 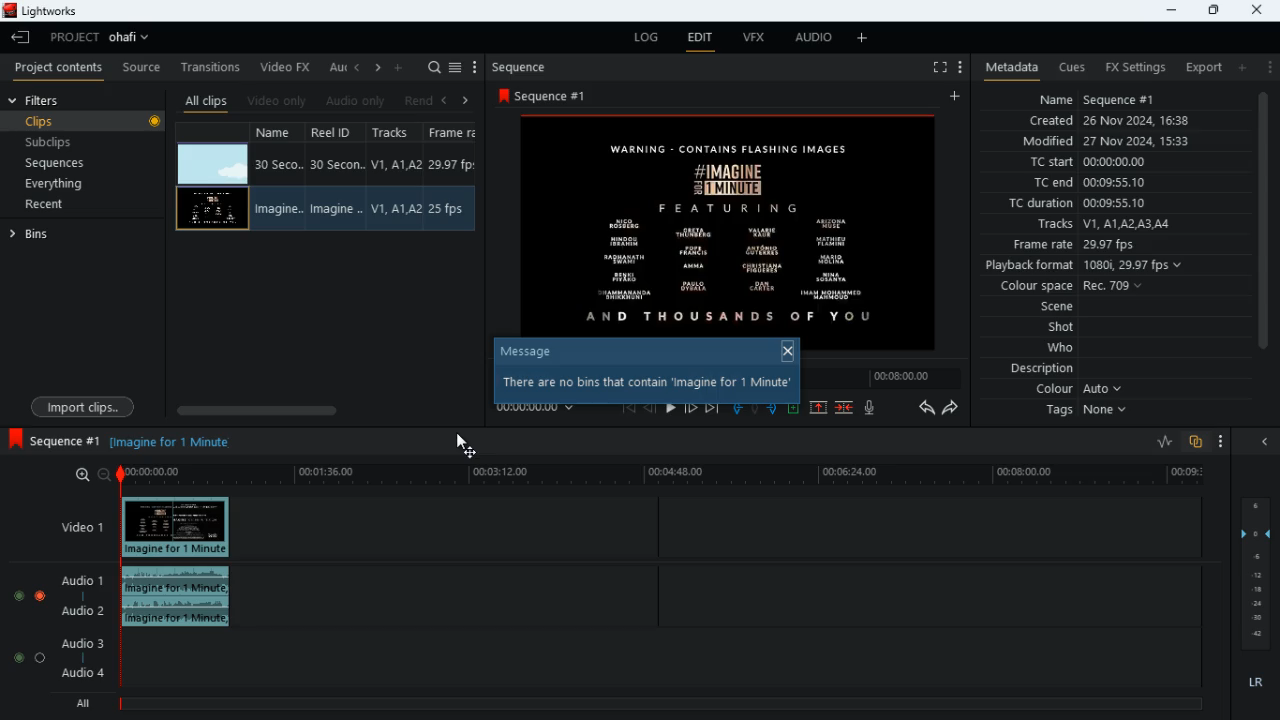 I want to click on bins, so click(x=39, y=238).